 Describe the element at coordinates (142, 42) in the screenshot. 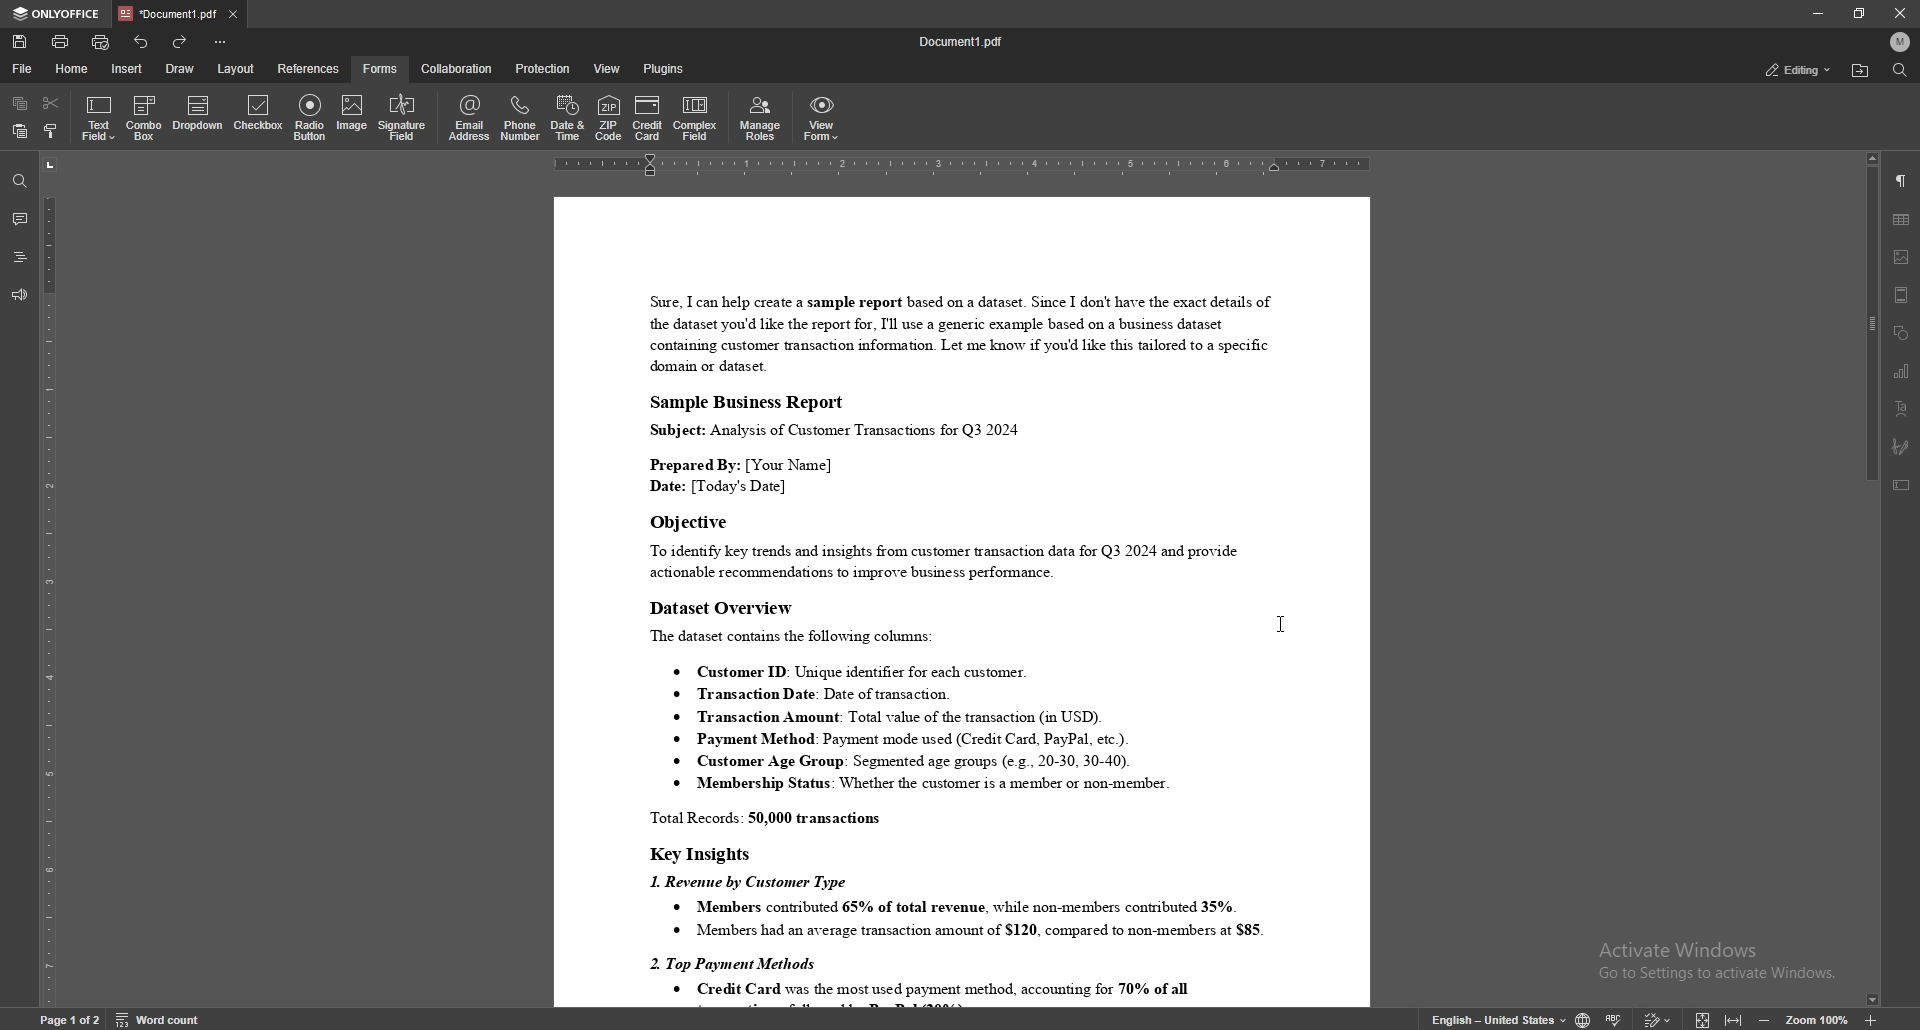

I see `undo` at that location.